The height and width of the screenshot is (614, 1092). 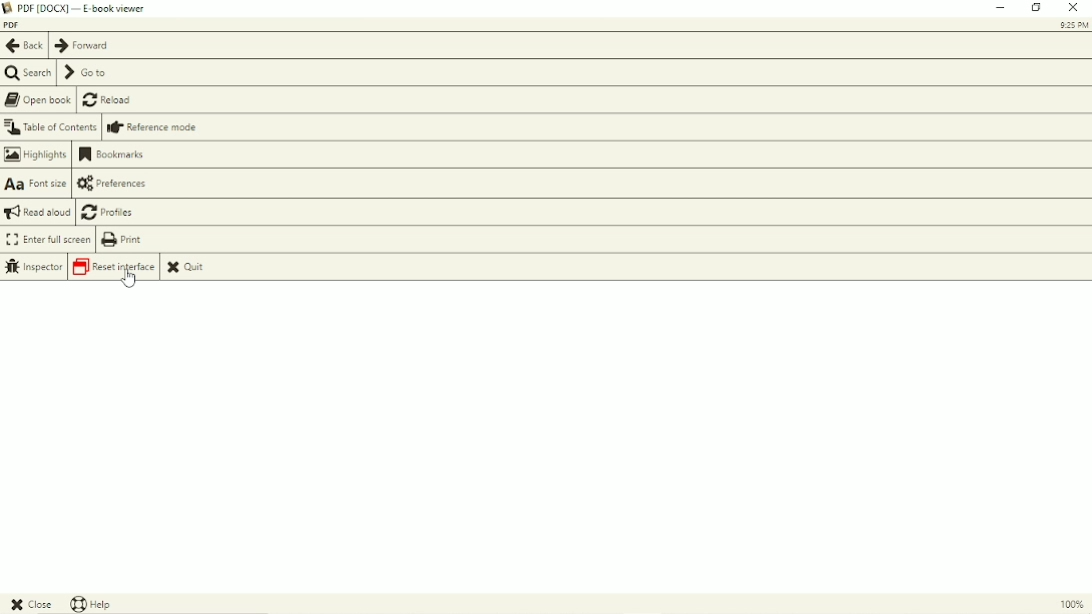 I want to click on Time, so click(x=1072, y=25).